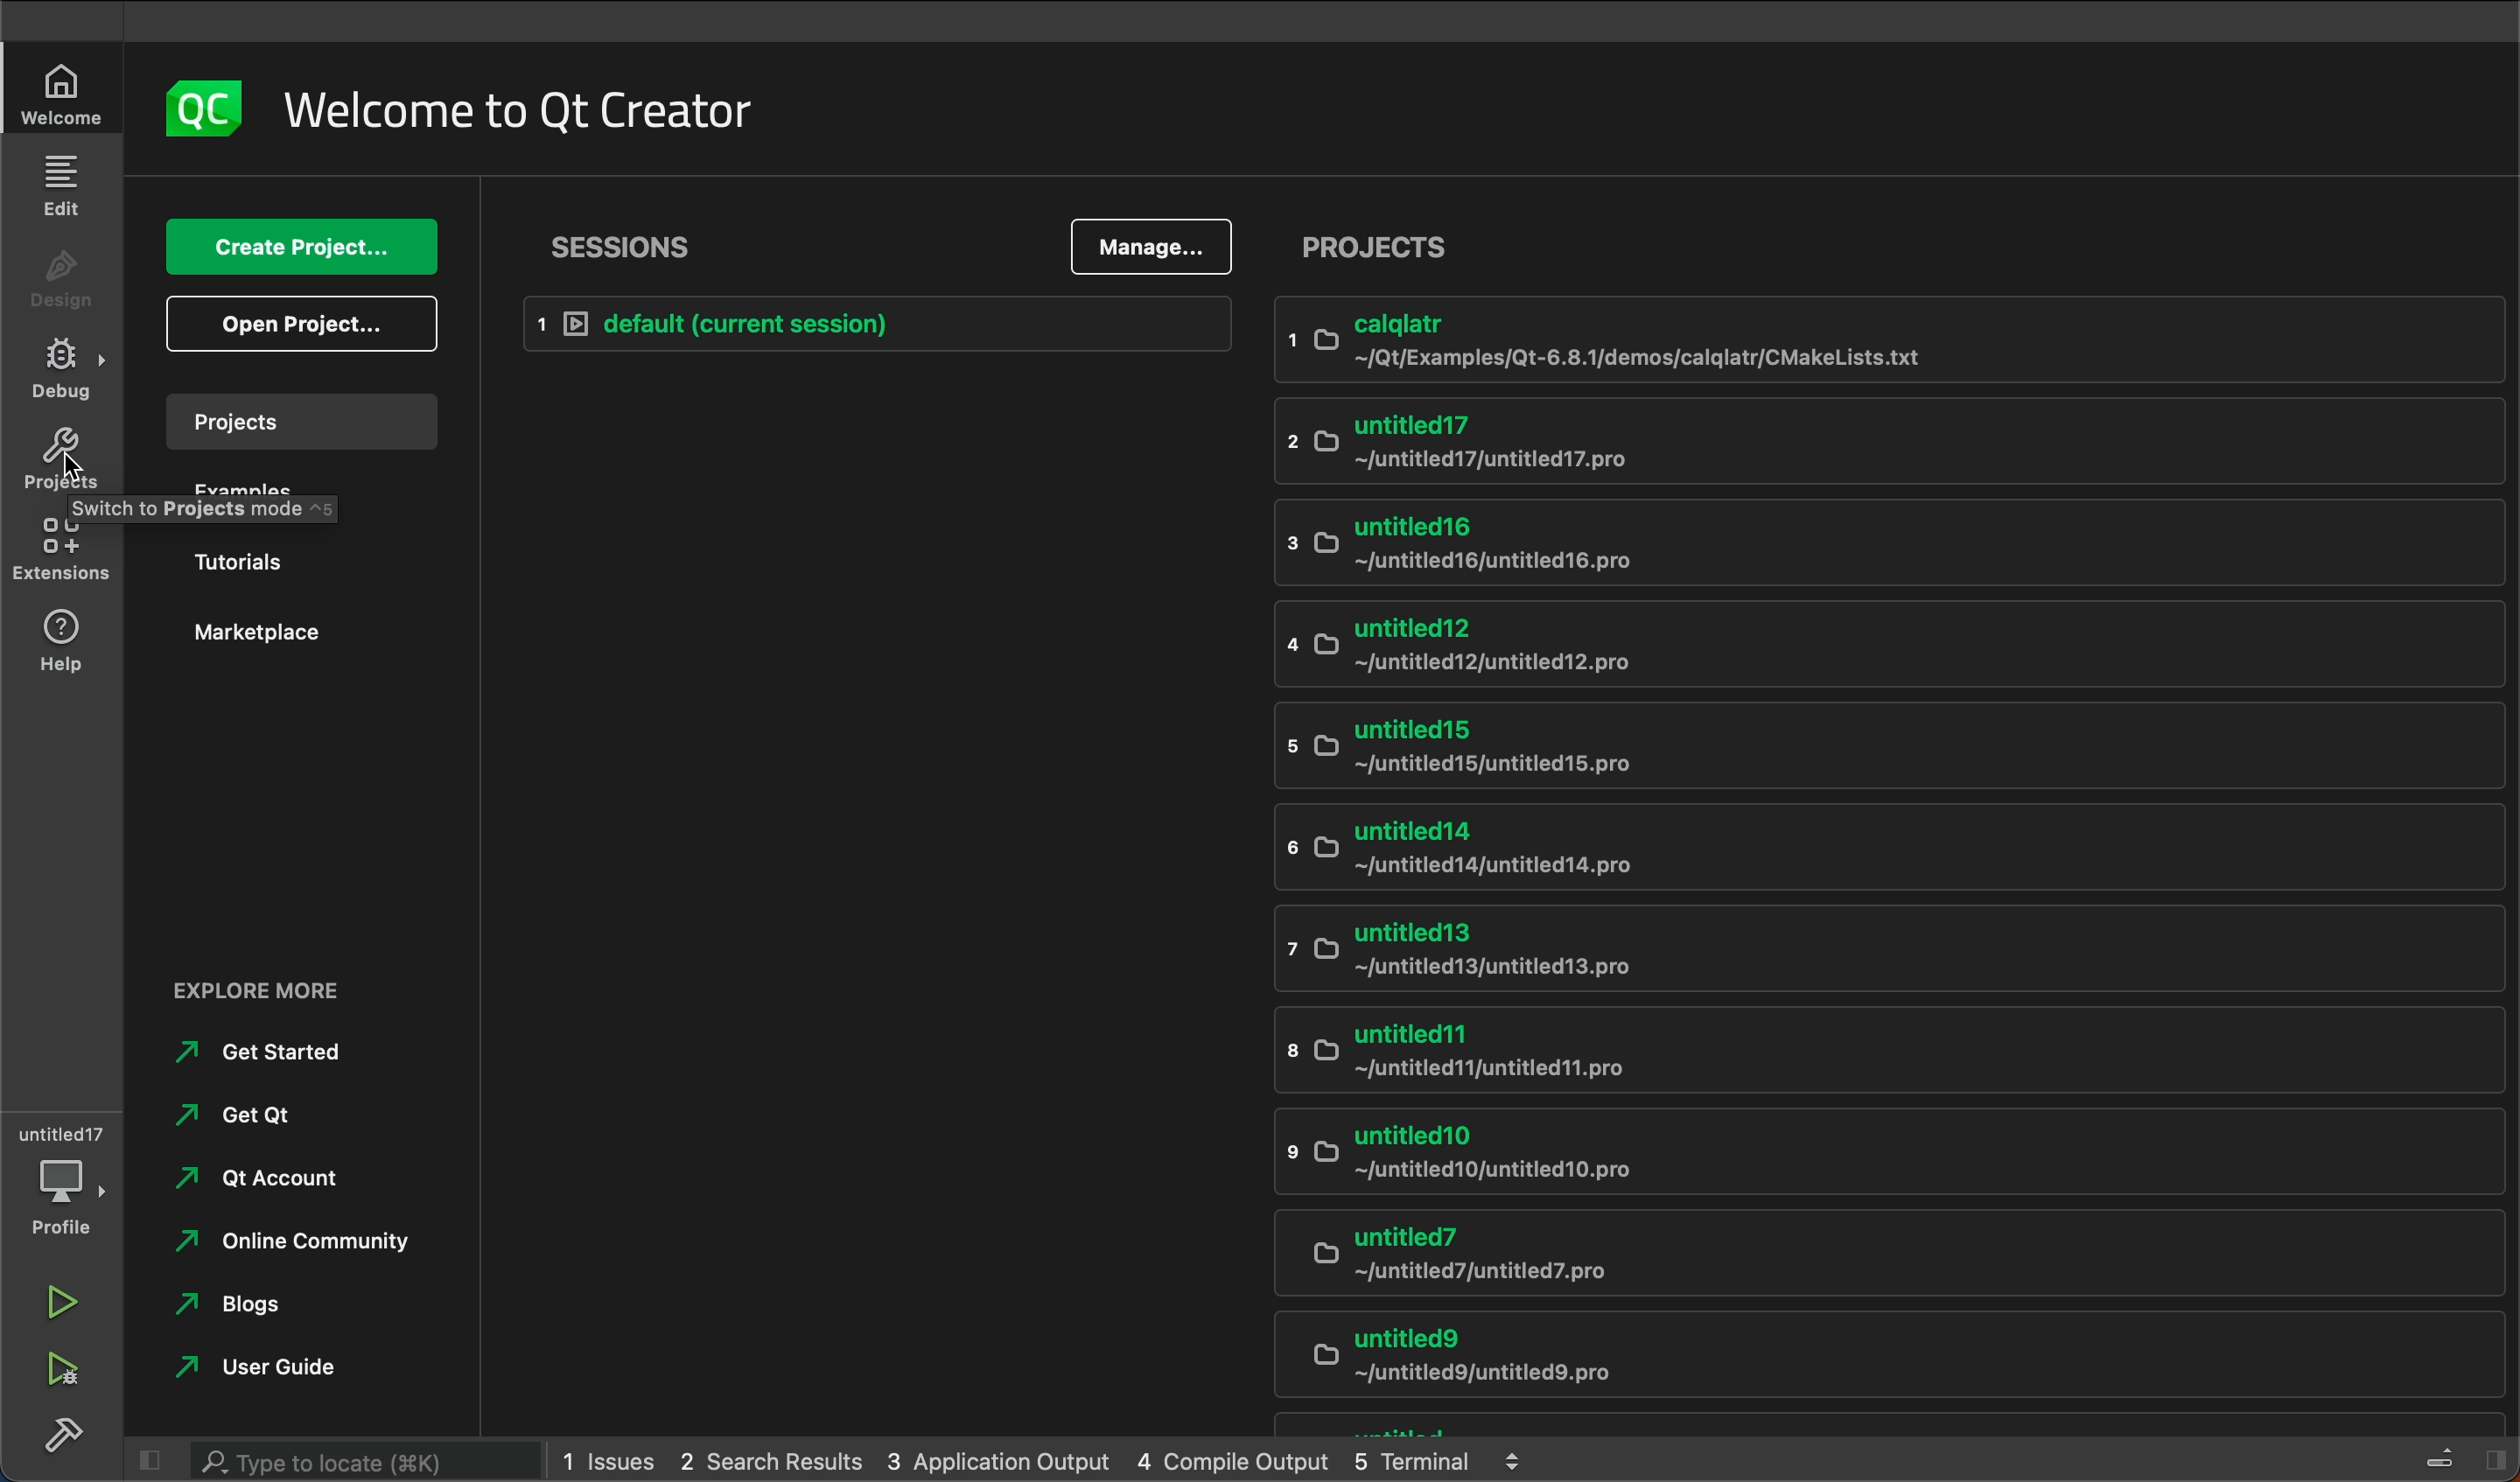 The width and height of the screenshot is (2520, 1482). What do you see at coordinates (284, 564) in the screenshot?
I see `tutorials` at bounding box center [284, 564].